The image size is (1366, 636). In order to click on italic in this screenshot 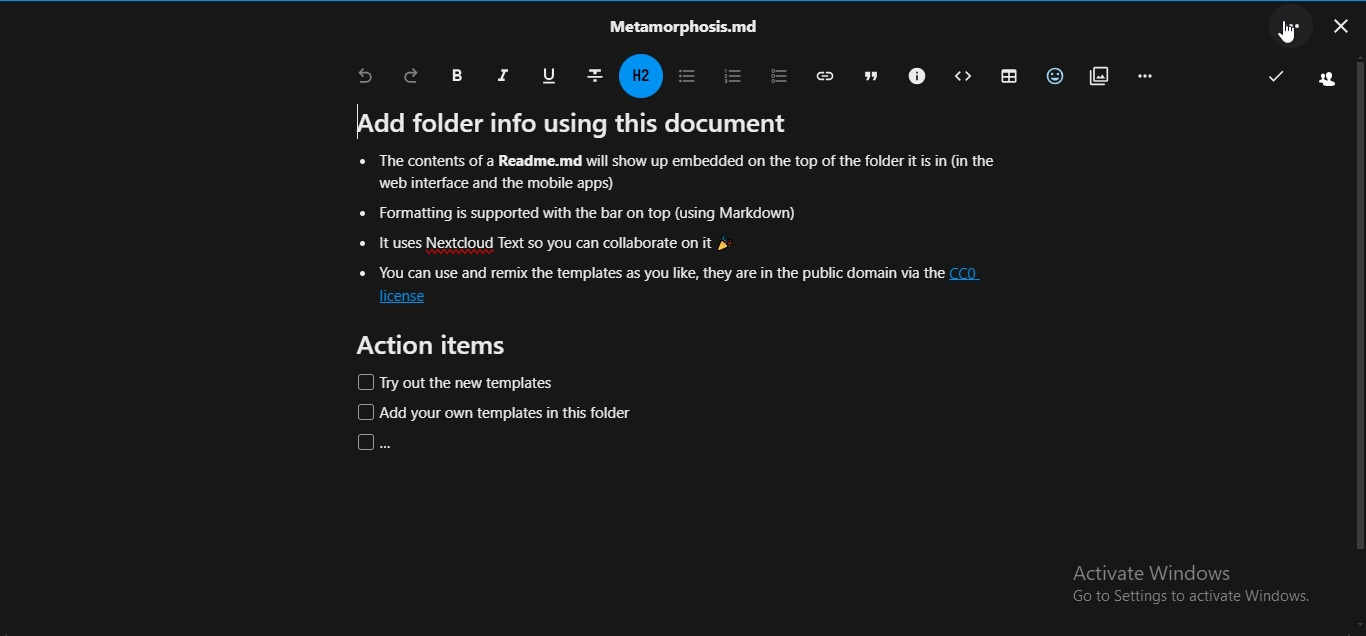, I will do `click(505, 74)`.